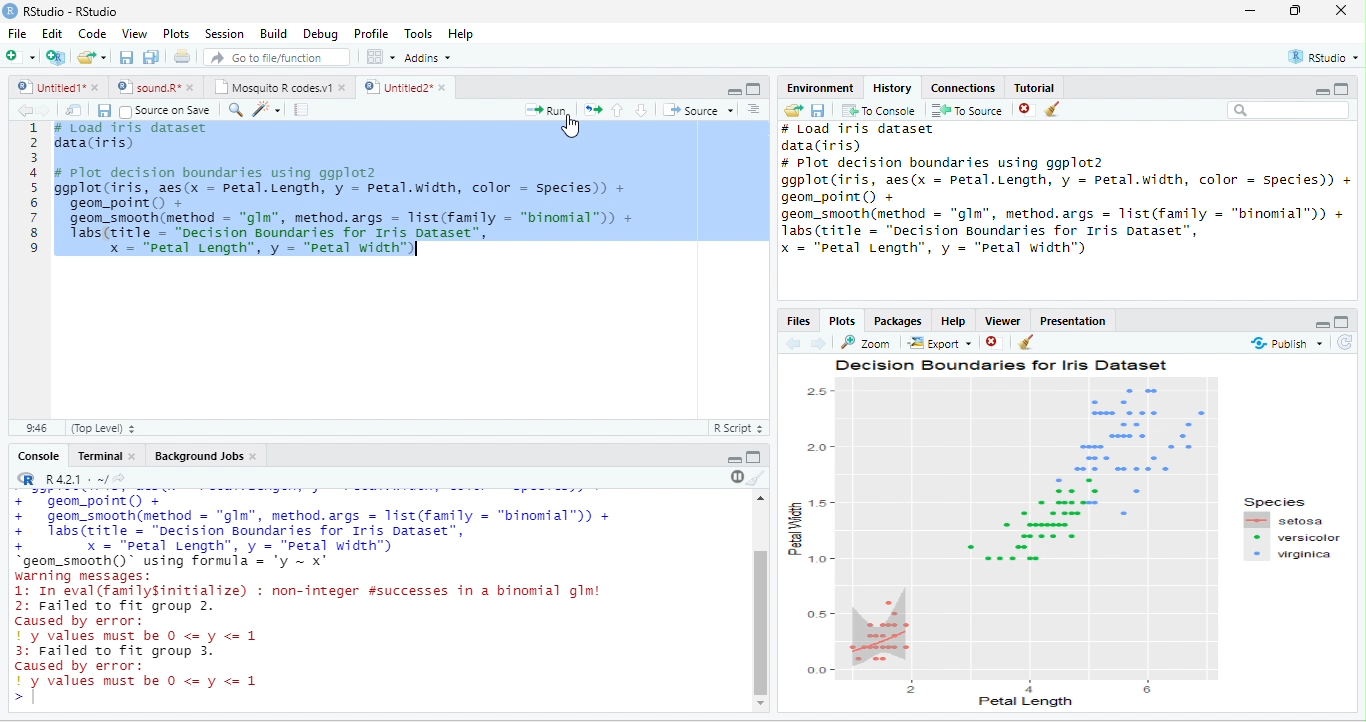 The width and height of the screenshot is (1366, 722). Describe the element at coordinates (271, 87) in the screenshot. I see `Mosquito R codes.v1` at that location.